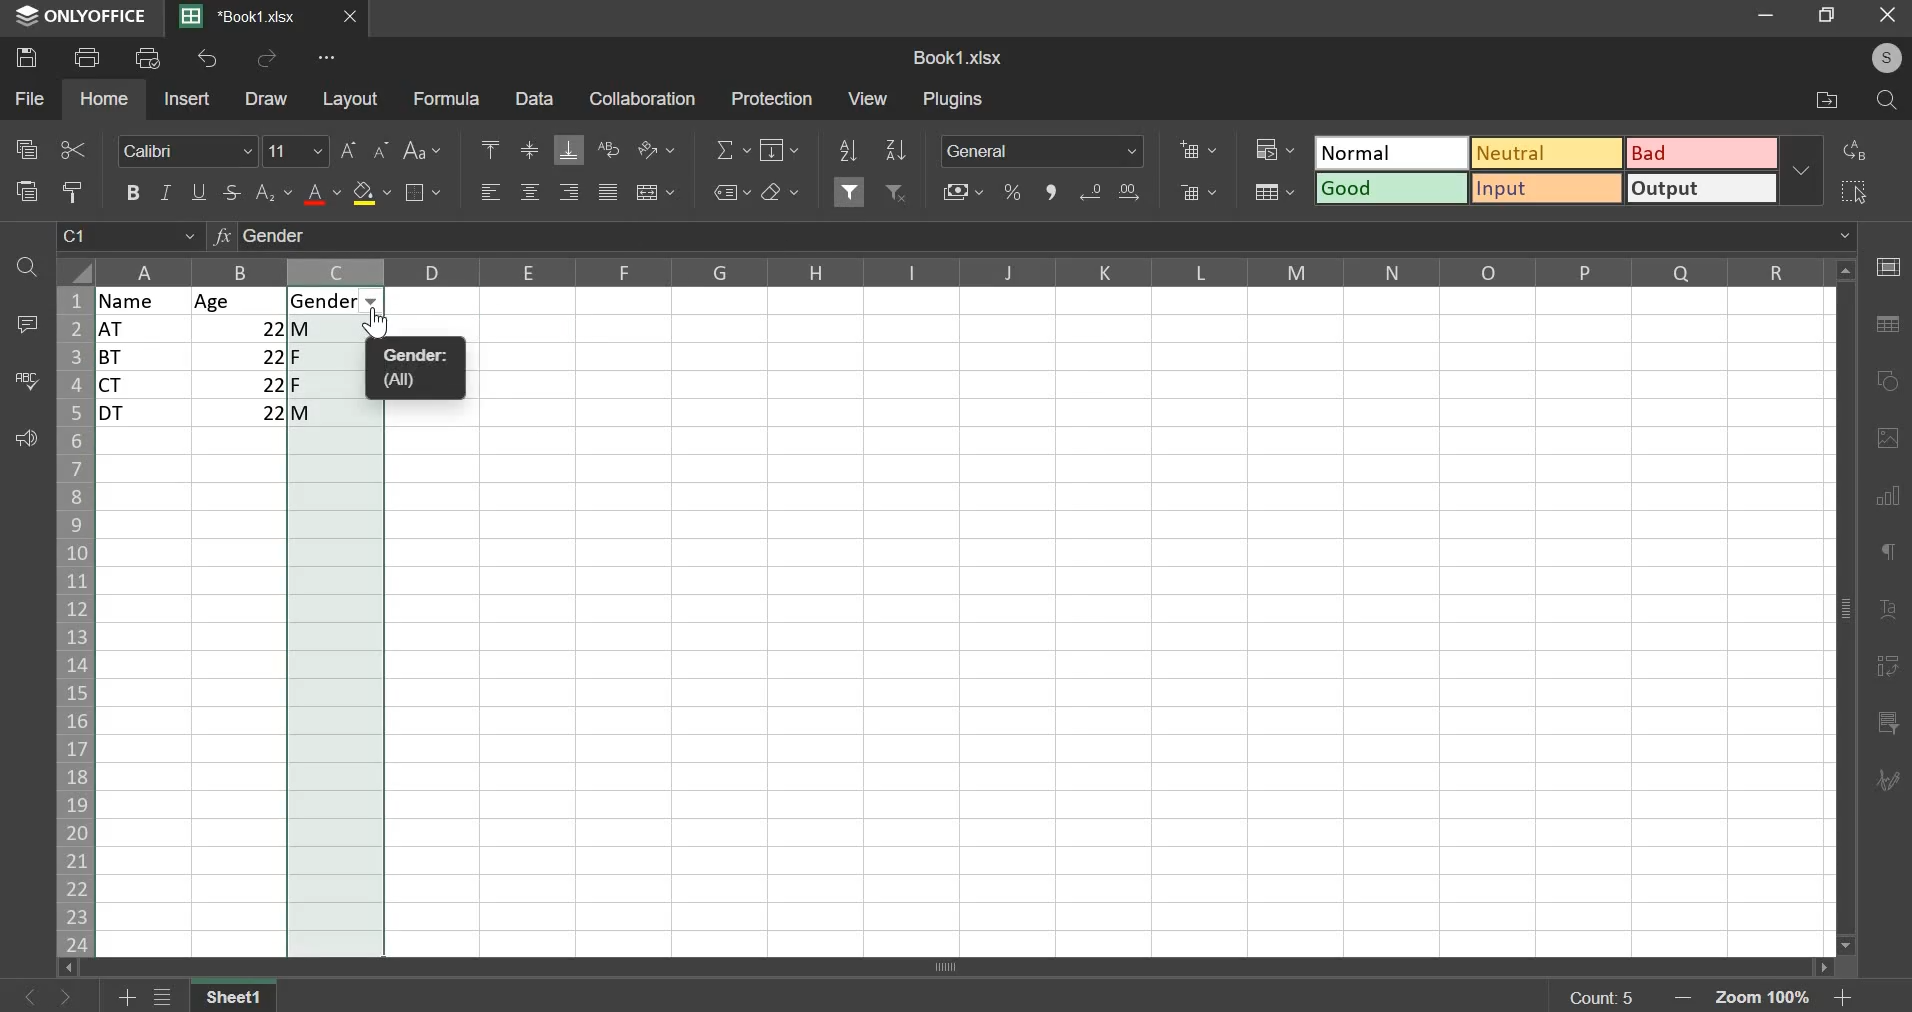  What do you see at coordinates (145, 300) in the screenshot?
I see `name` at bounding box center [145, 300].